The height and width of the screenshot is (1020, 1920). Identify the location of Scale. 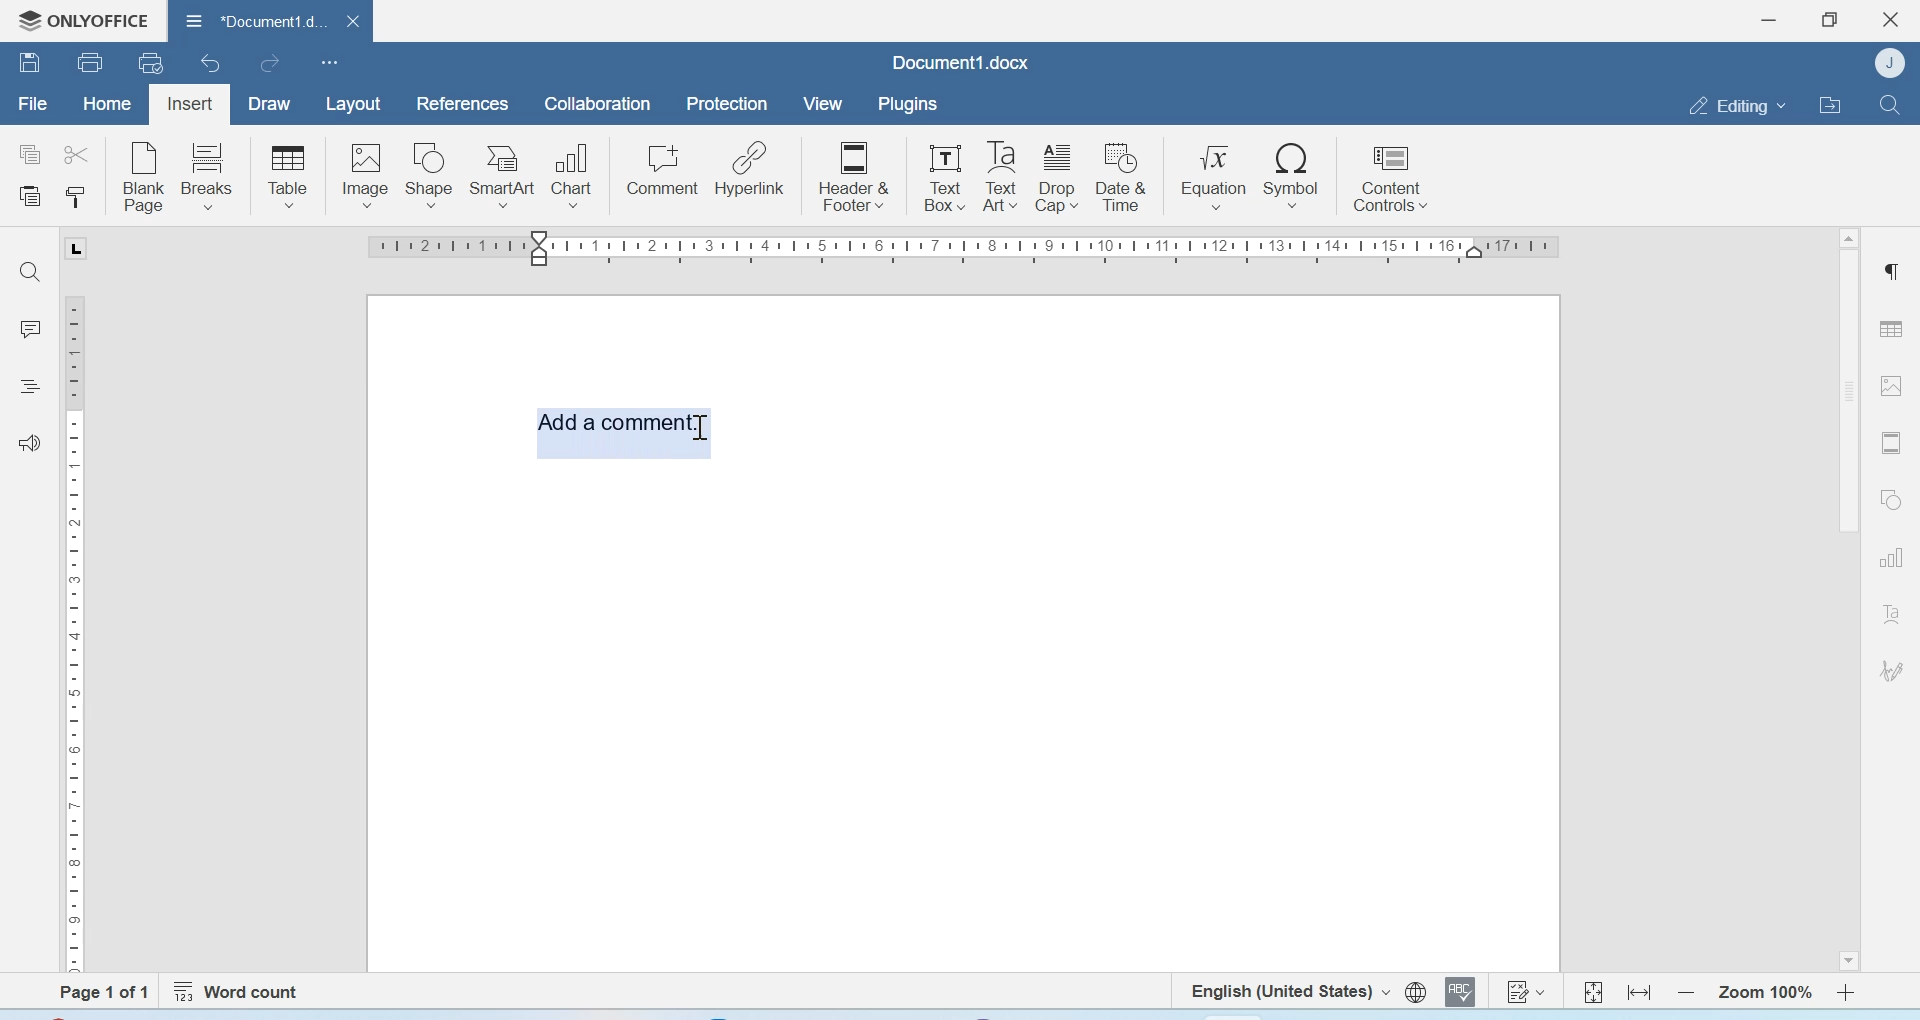
(78, 630).